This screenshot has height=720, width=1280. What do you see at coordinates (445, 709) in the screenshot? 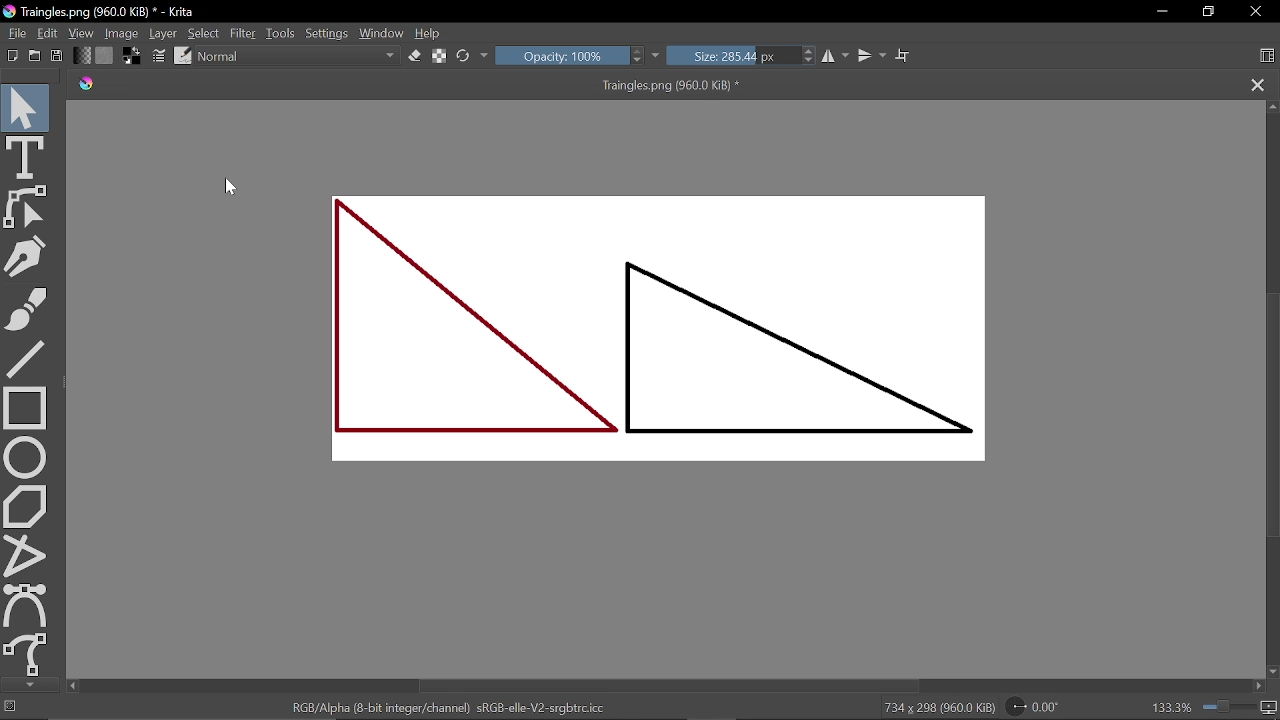
I see `RGB/Alpha (8-bit integer/channel) sRGB-elle-V2-srgbtrc.icc` at bounding box center [445, 709].